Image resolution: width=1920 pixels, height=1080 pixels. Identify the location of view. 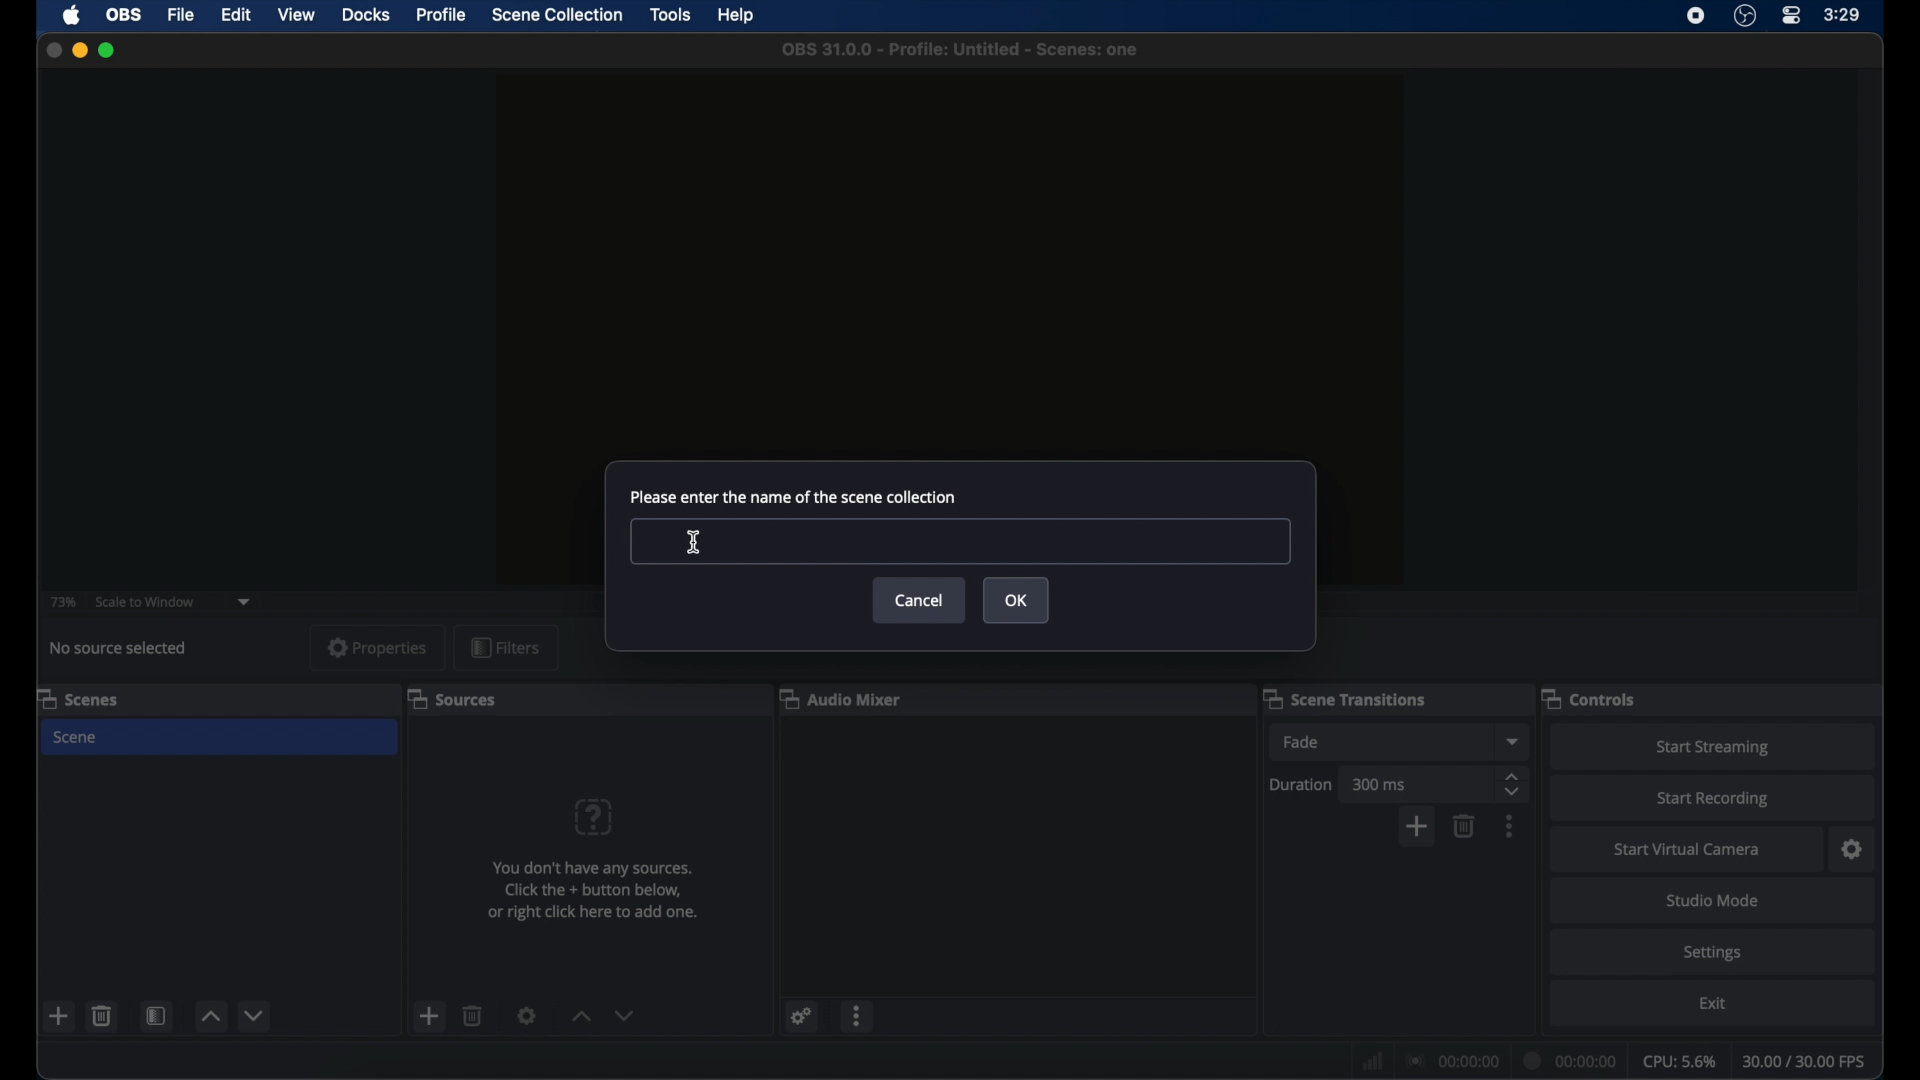
(296, 14).